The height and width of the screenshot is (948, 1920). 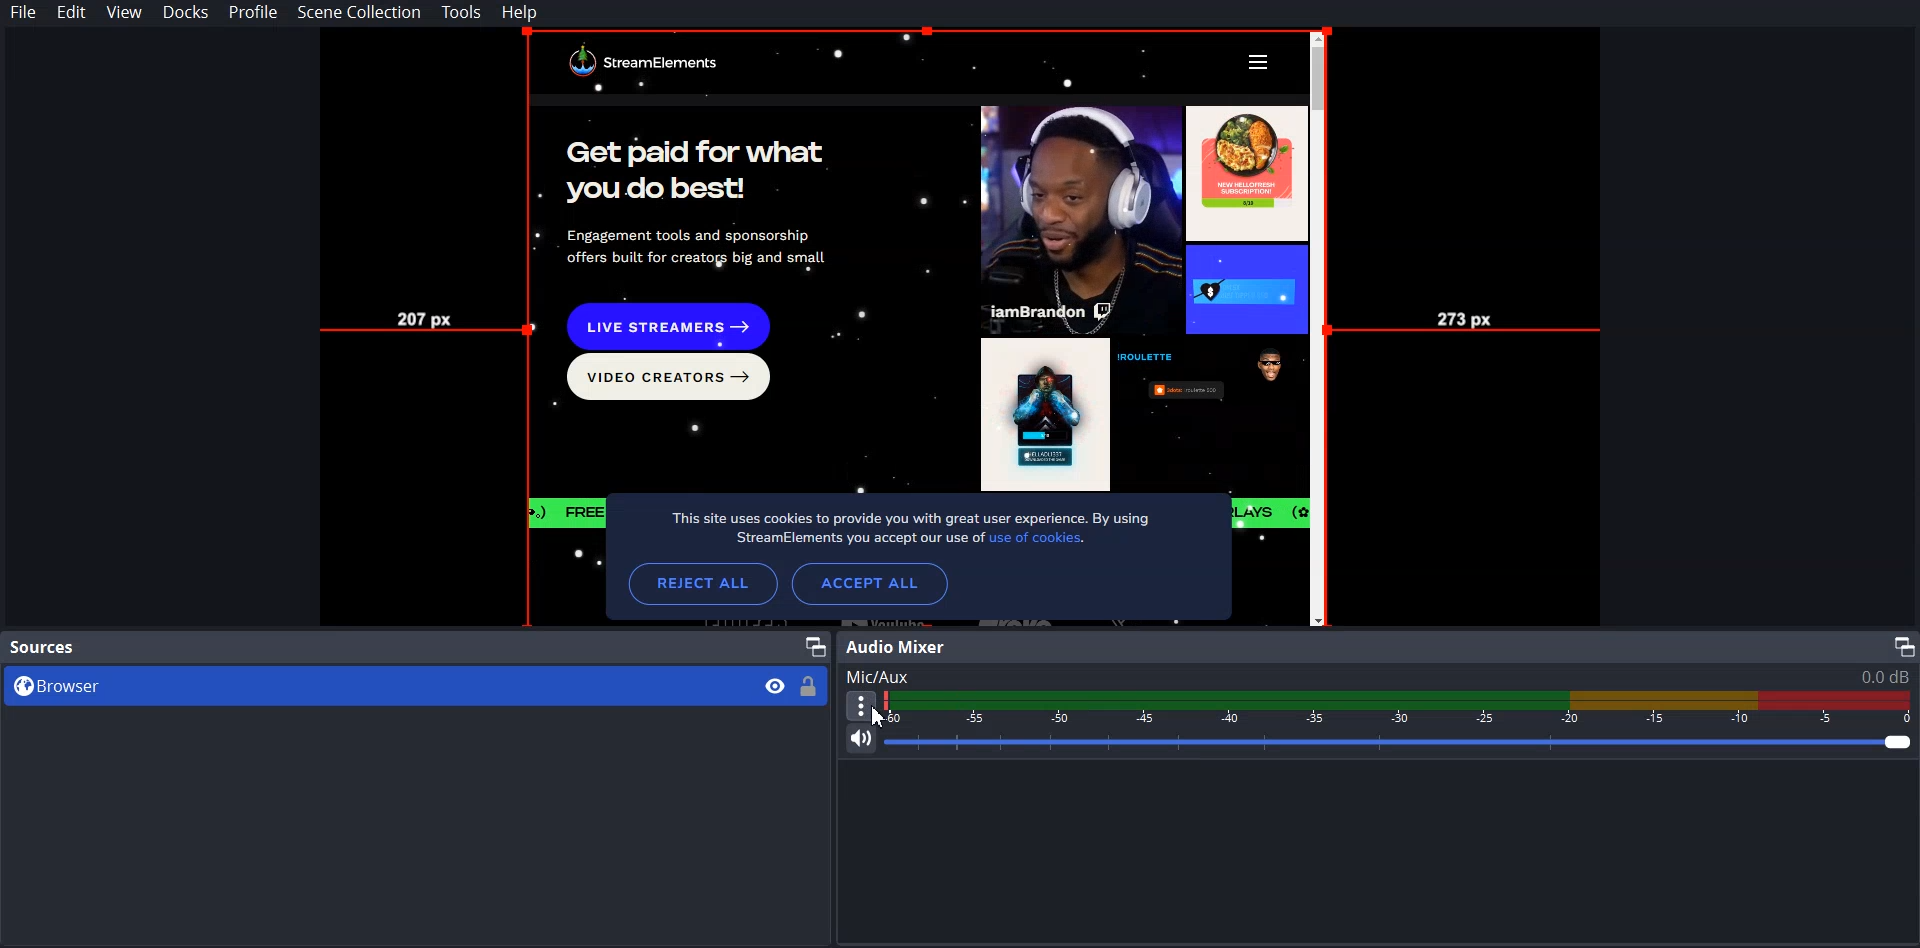 What do you see at coordinates (776, 687) in the screenshot?
I see `Eye` at bounding box center [776, 687].